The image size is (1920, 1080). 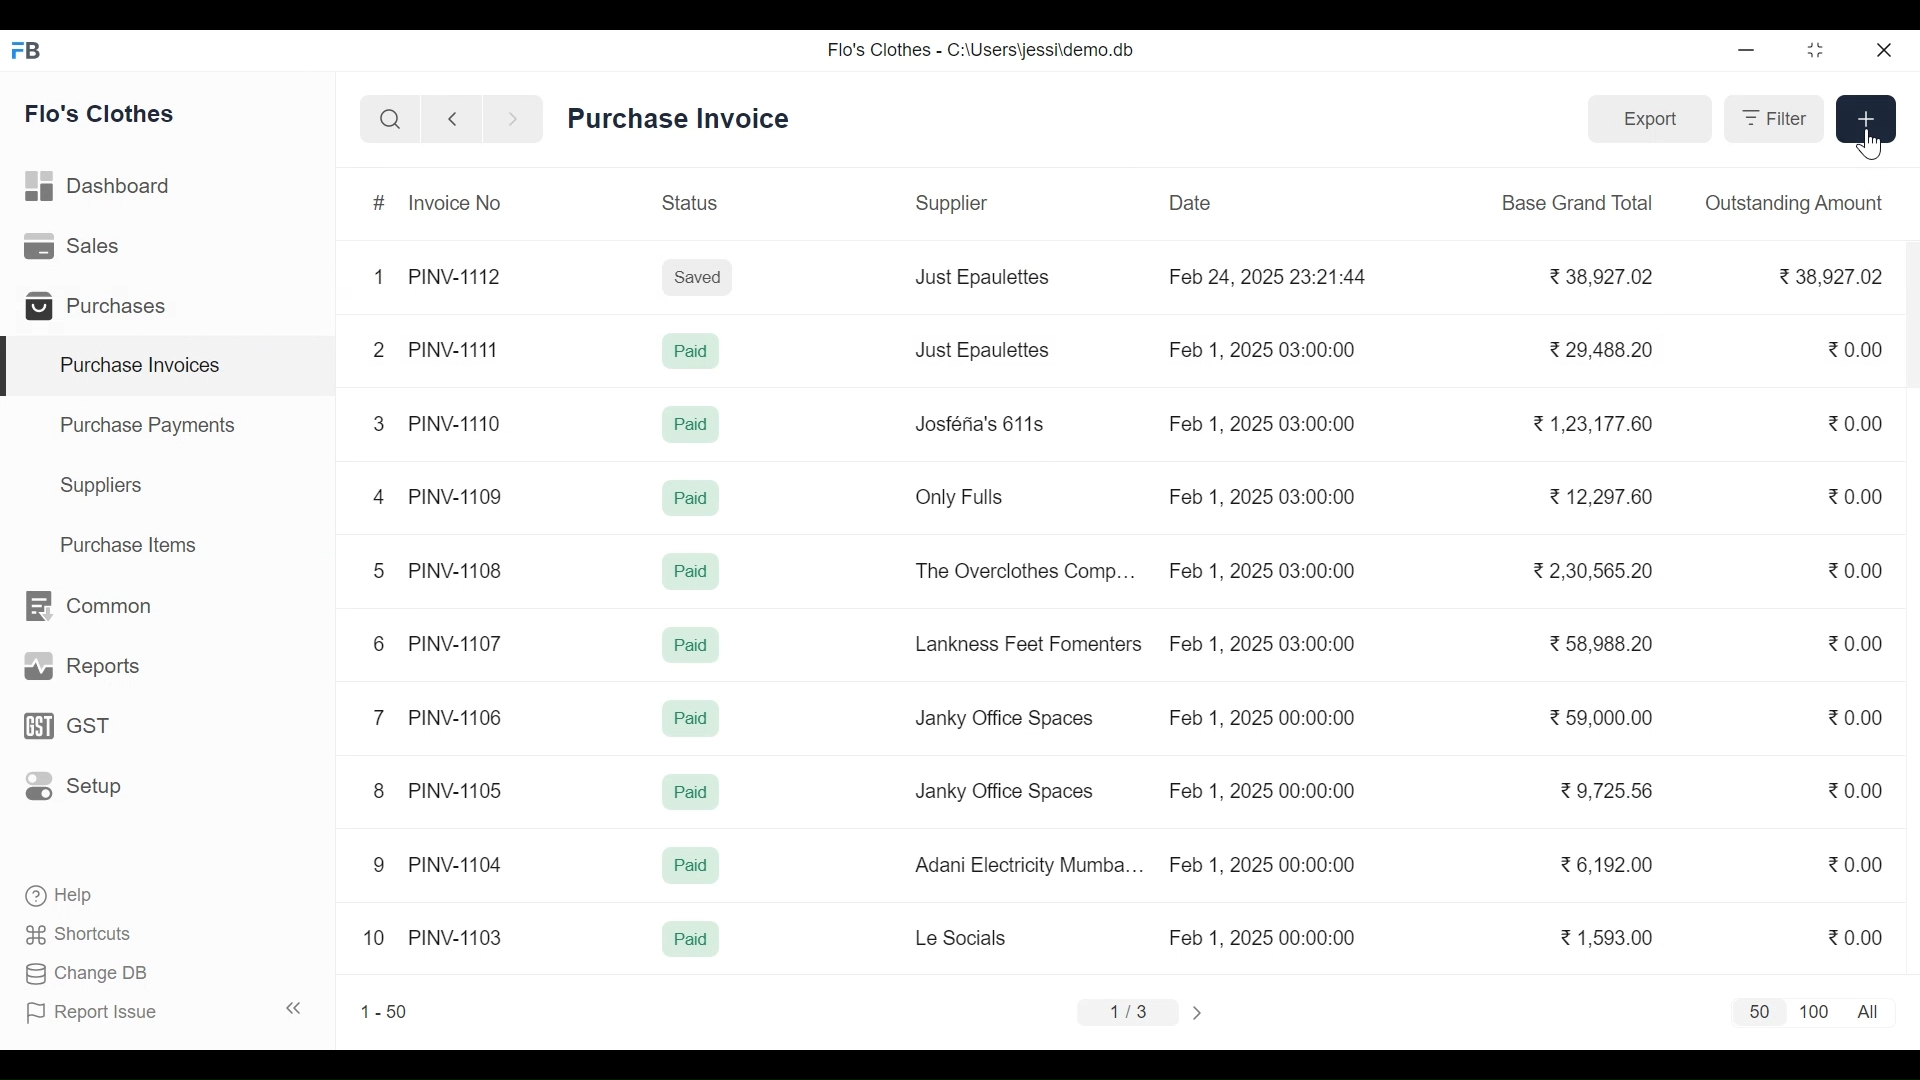 What do you see at coordinates (81, 248) in the screenshot?
I see `Sales` at bounding box center [81, 248].